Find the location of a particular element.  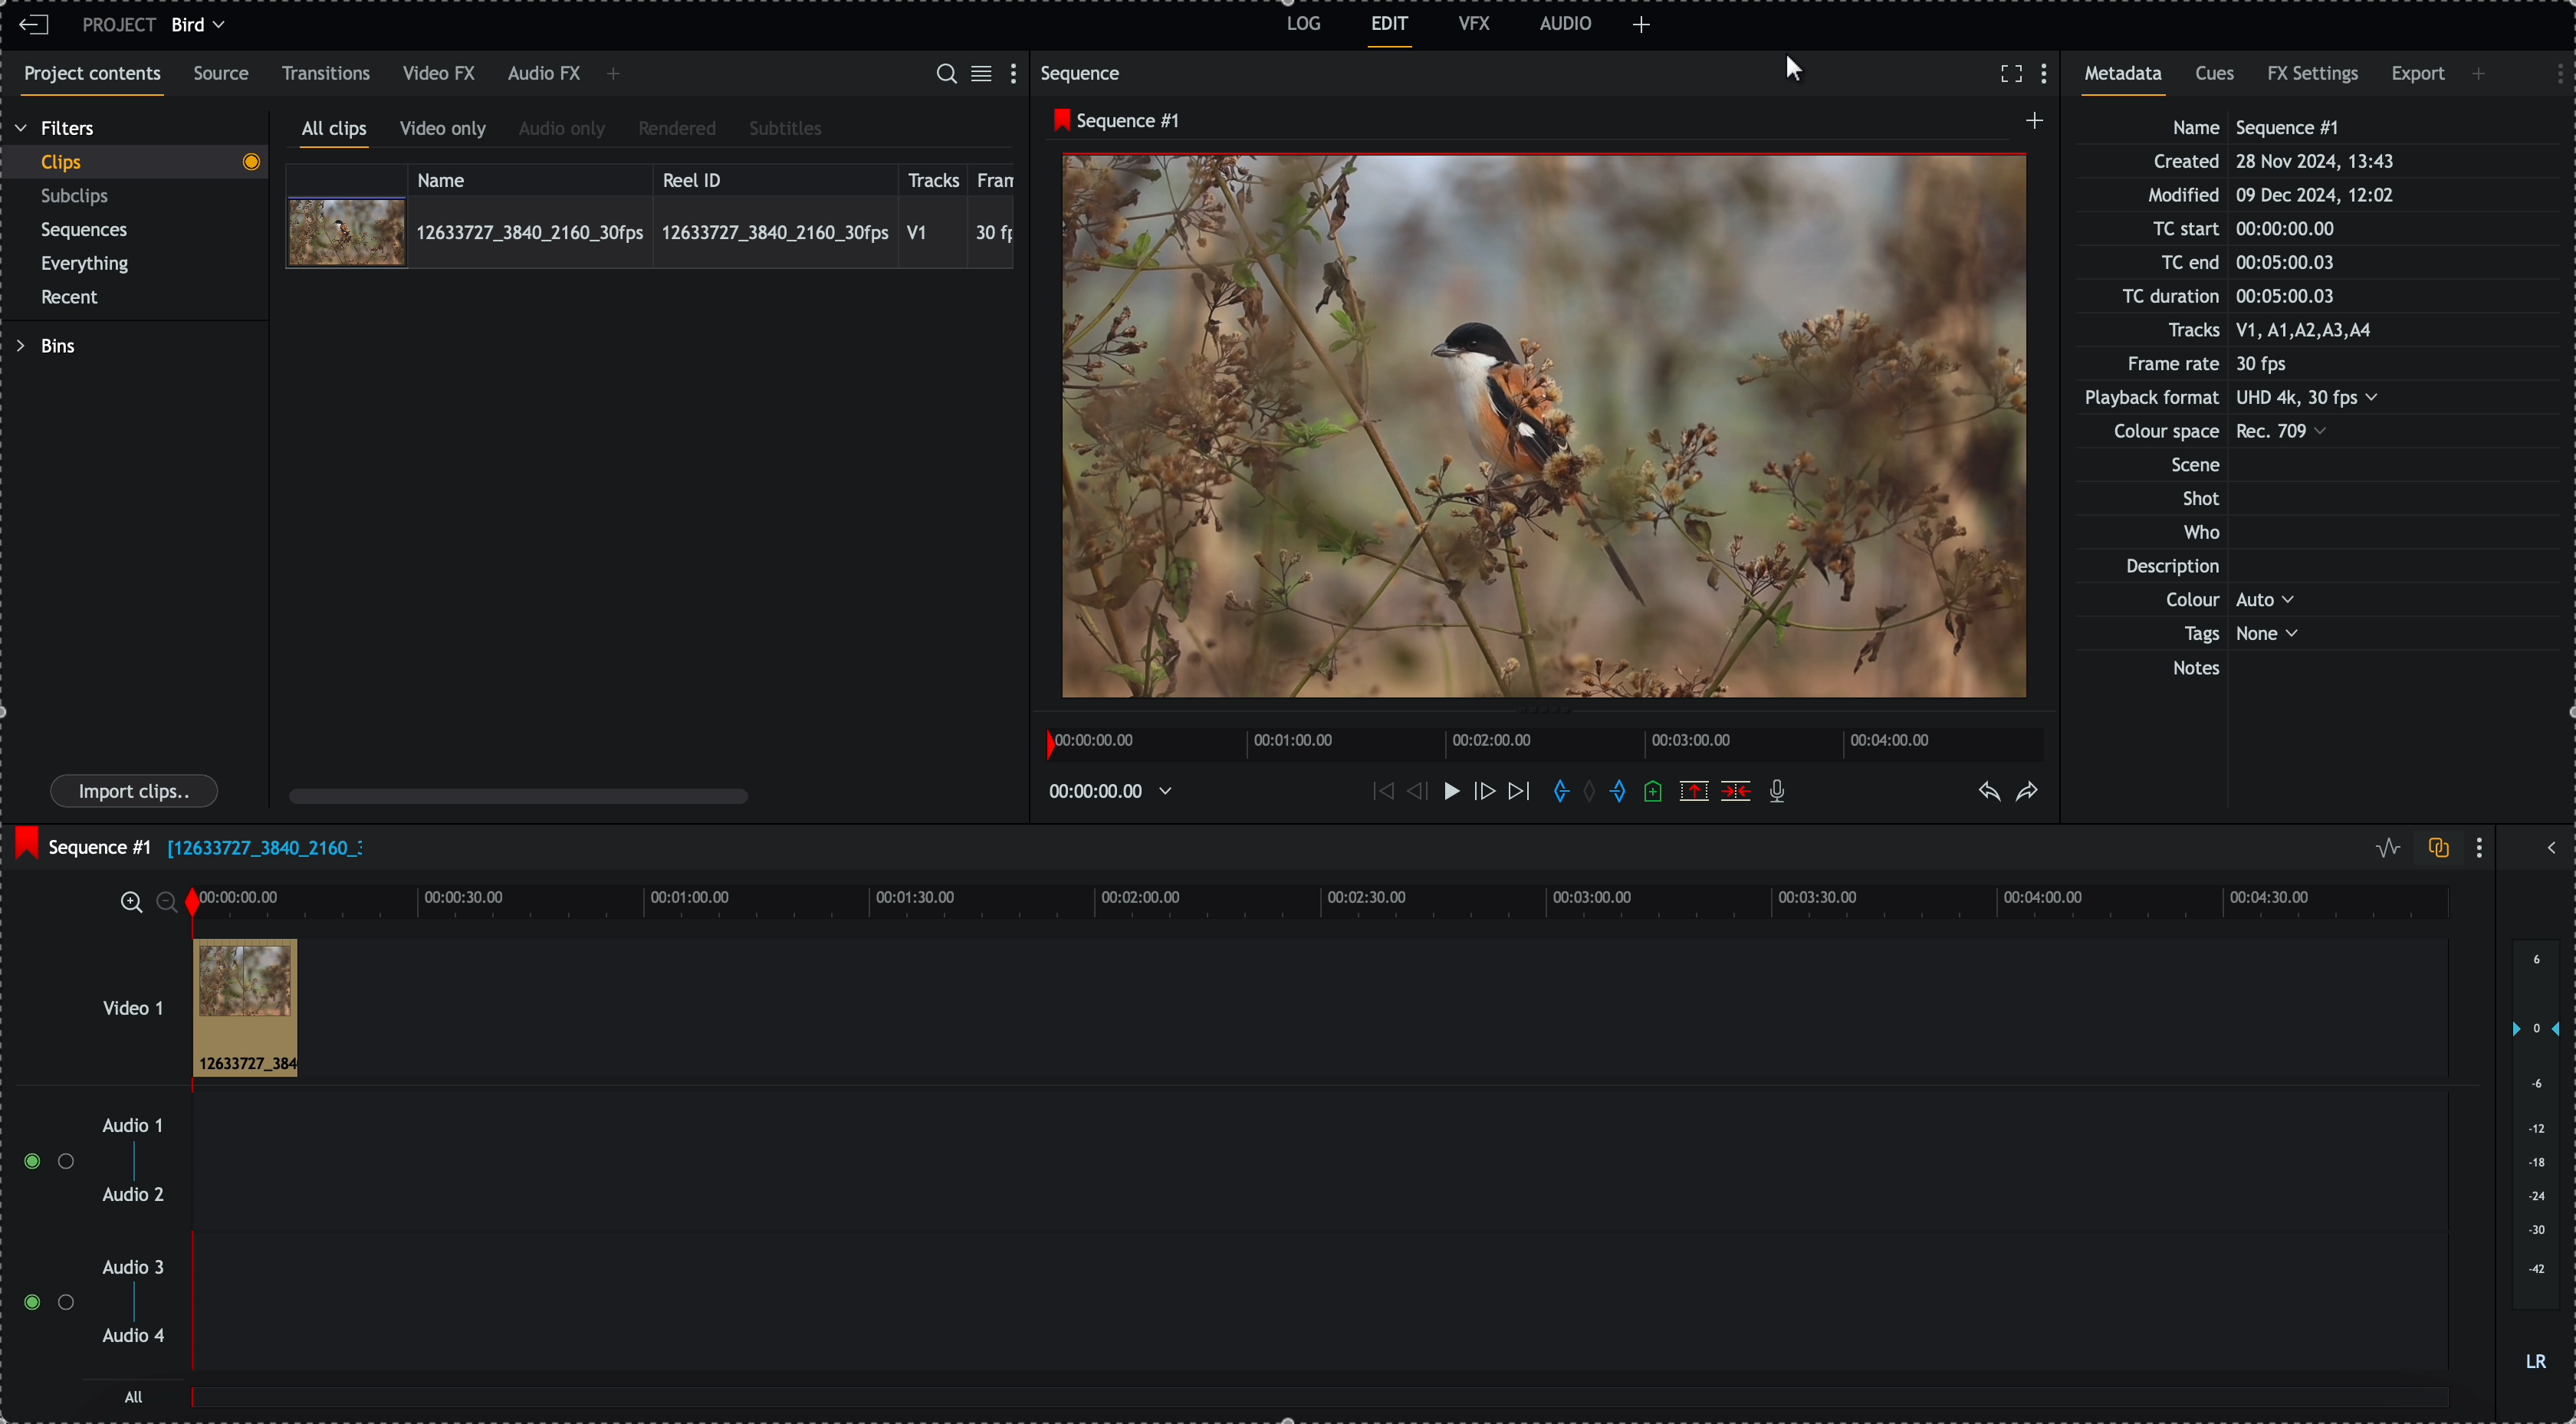

sequence is located at coordinates (1085, 73).